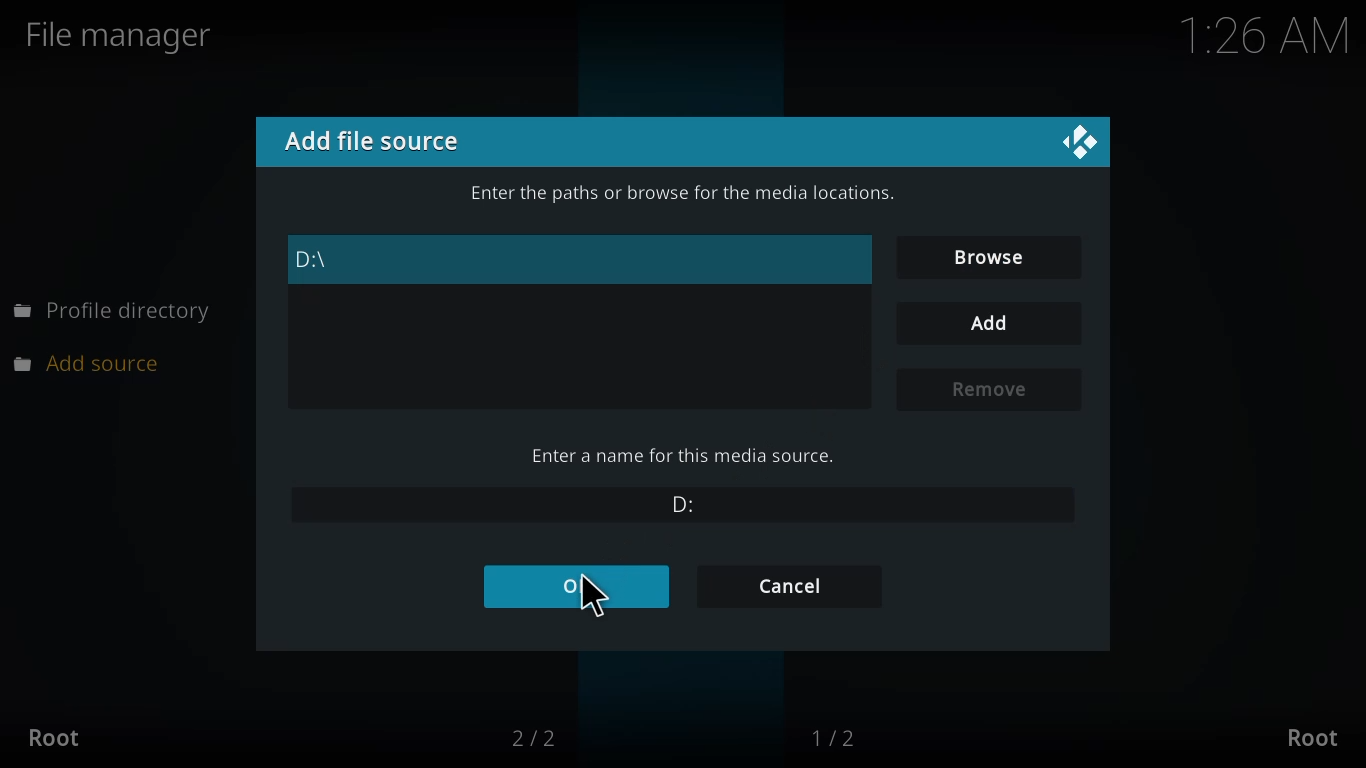  Describe the element at coordinates (984, 323) in the screenshot. I see `Add` at that location.